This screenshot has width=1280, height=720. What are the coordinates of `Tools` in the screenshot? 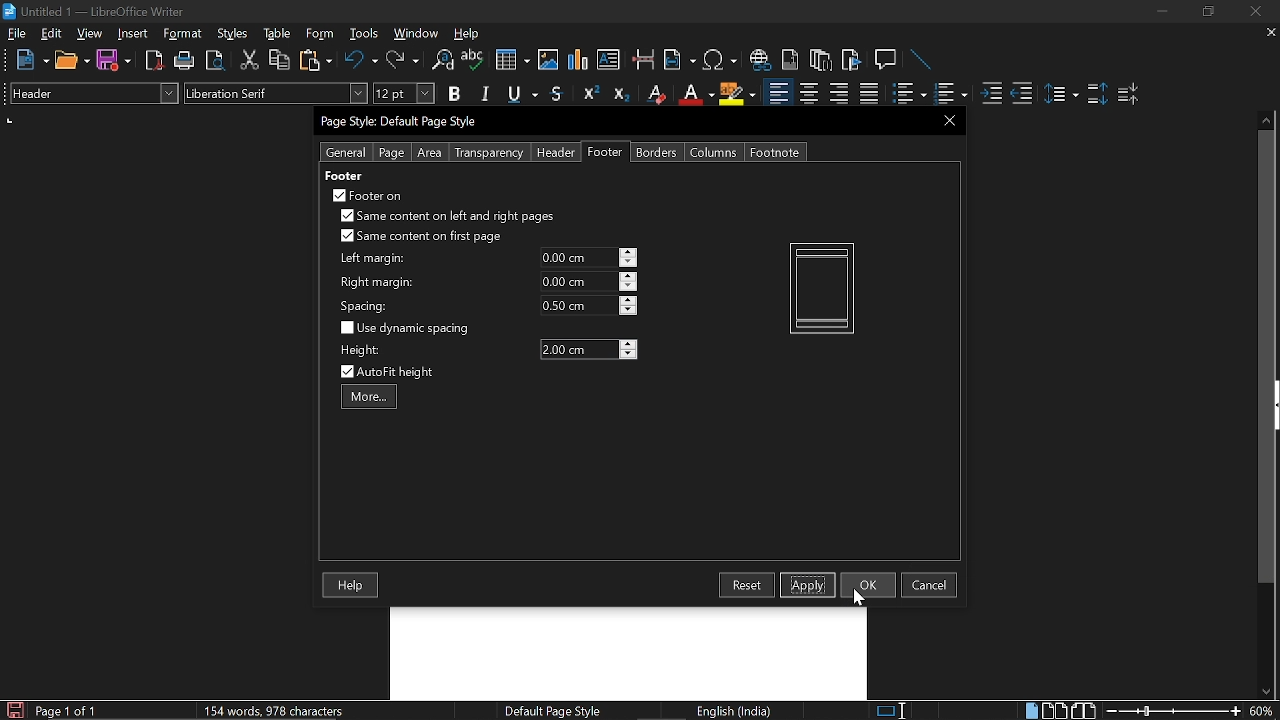 It's located at (364, 34).